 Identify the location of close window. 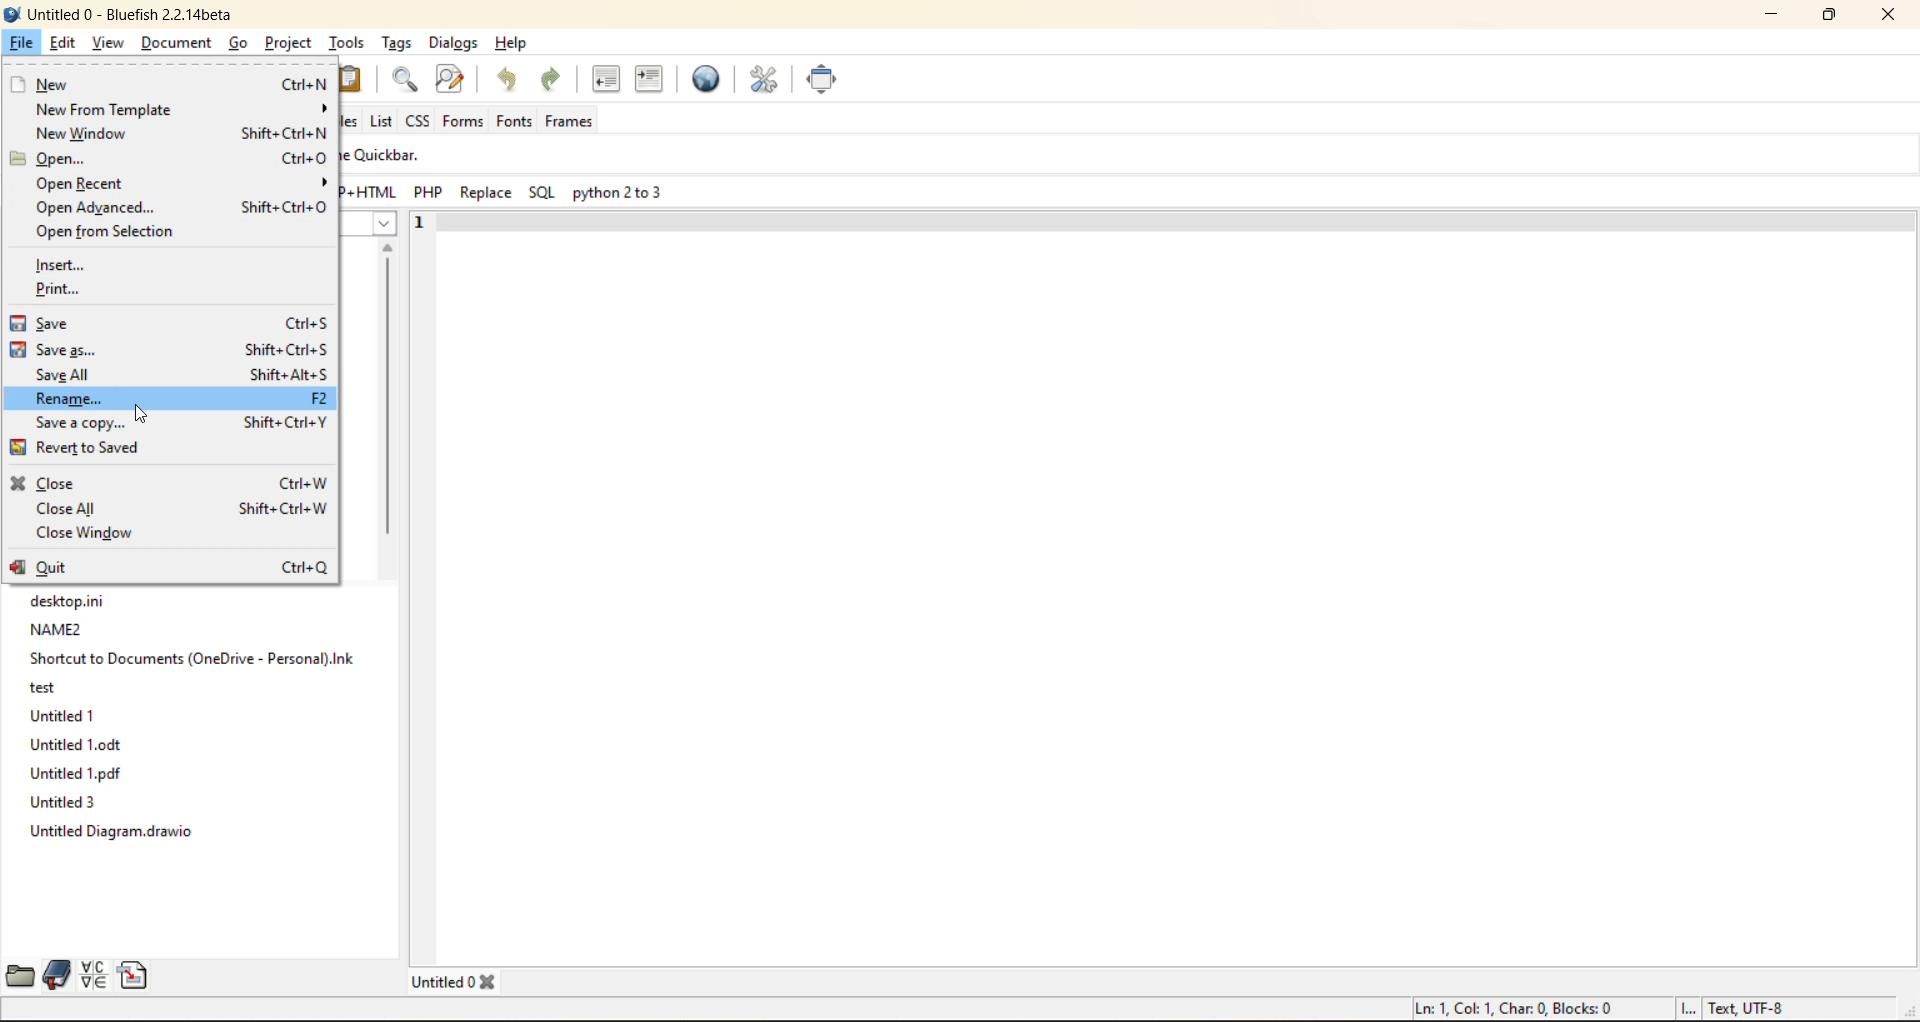
(83, 535).